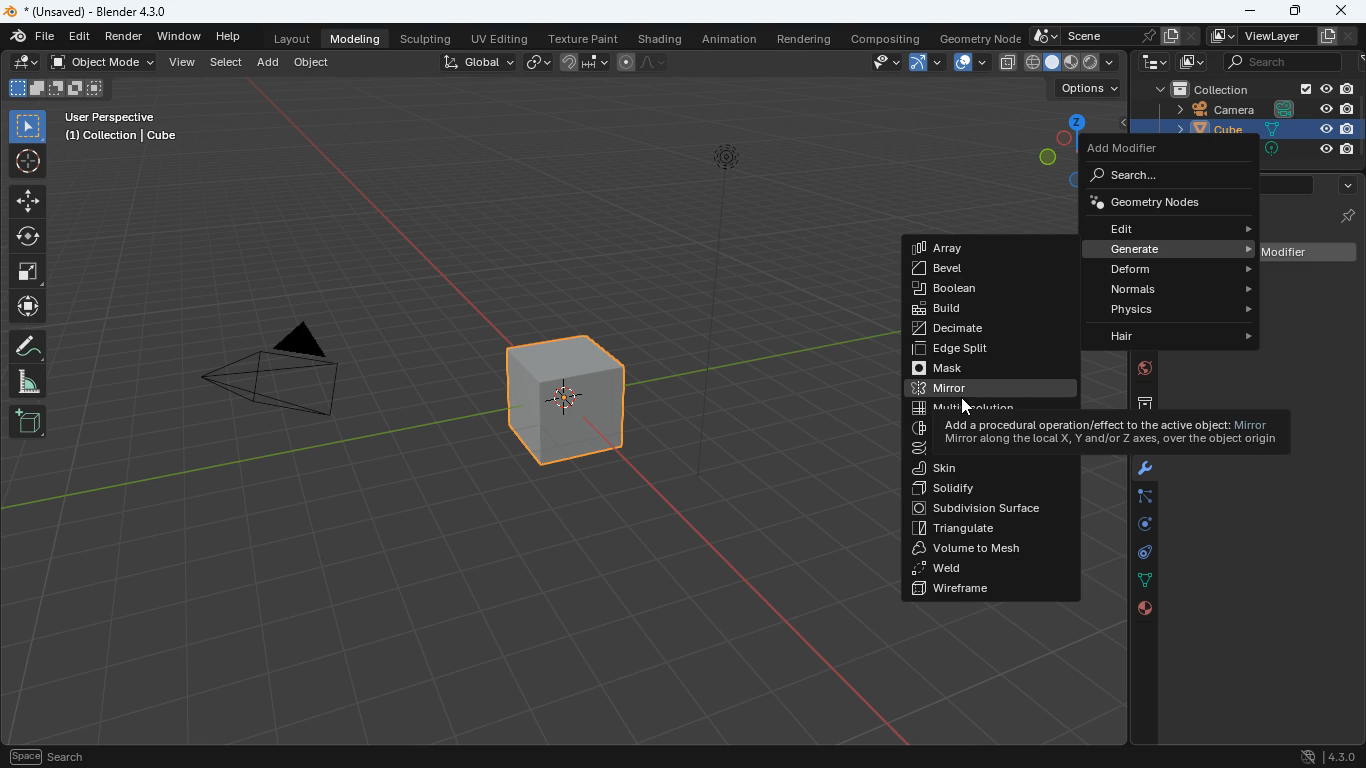 The height and width of the screenshot is (768, 1366). Describe the element at coordinates (101, 11) in the screenshot. I see `` at that location.